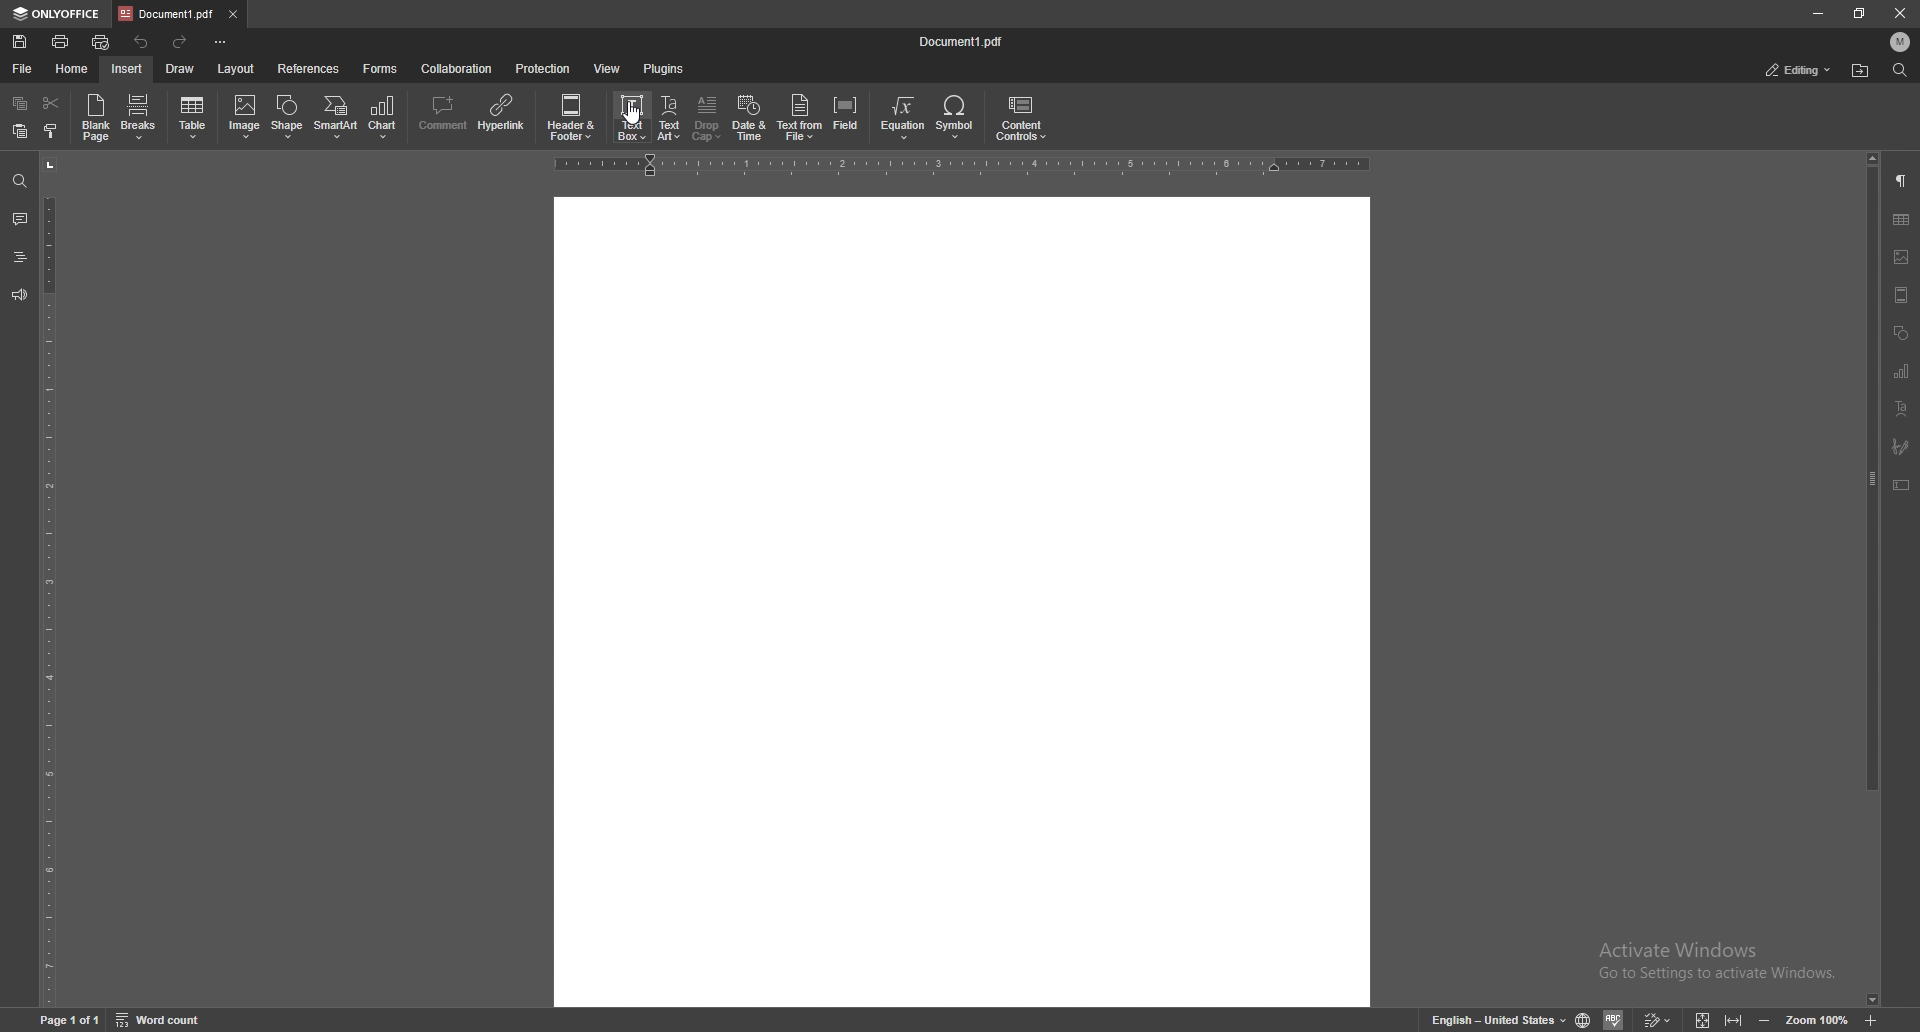  I want to click on view, so click(608, 68).